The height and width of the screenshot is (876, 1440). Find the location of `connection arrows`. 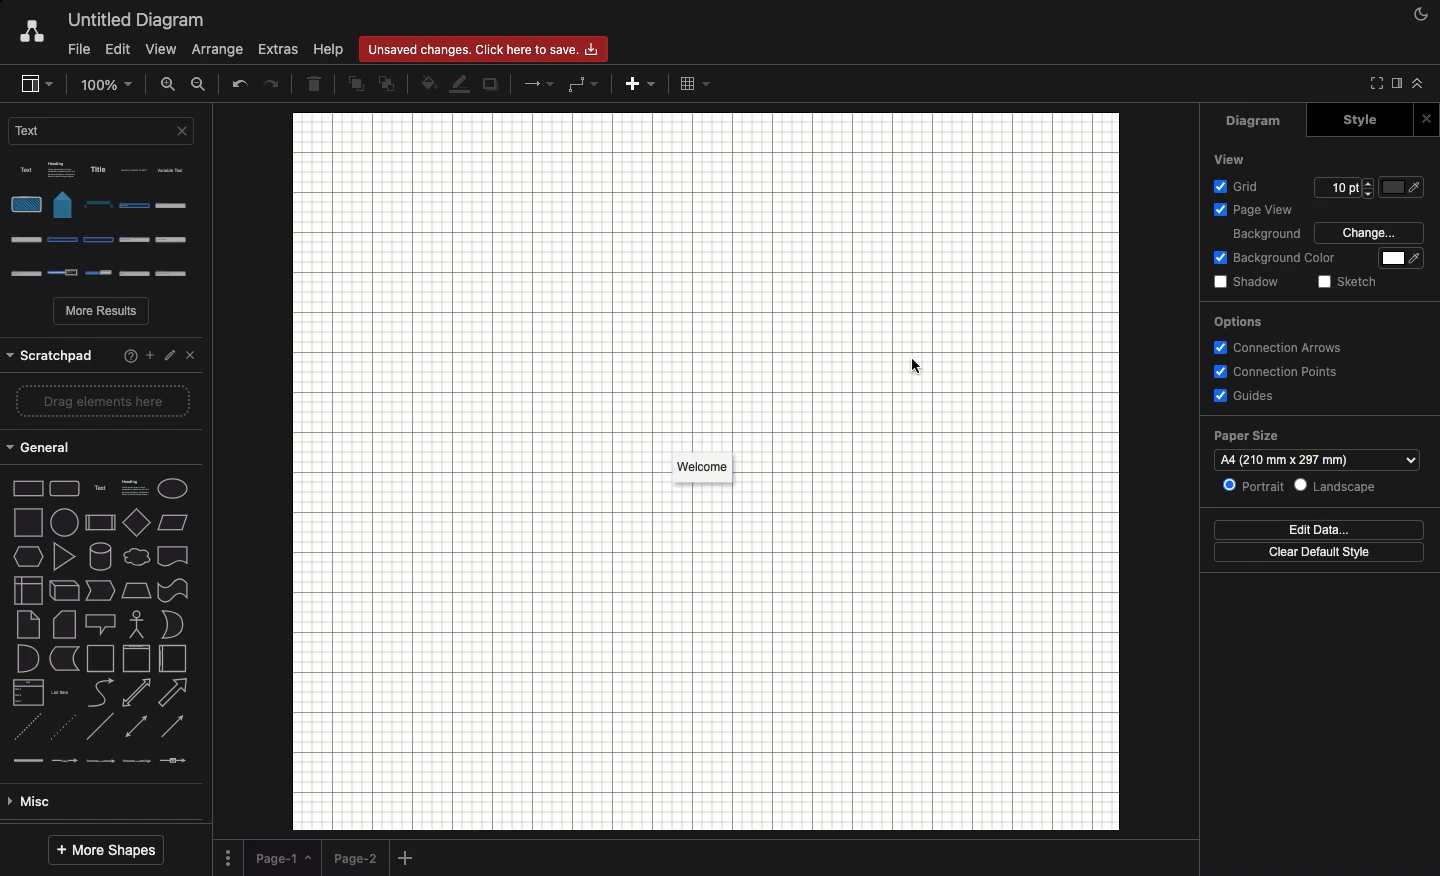

connection arrows is located at coordinates (1279, 345).